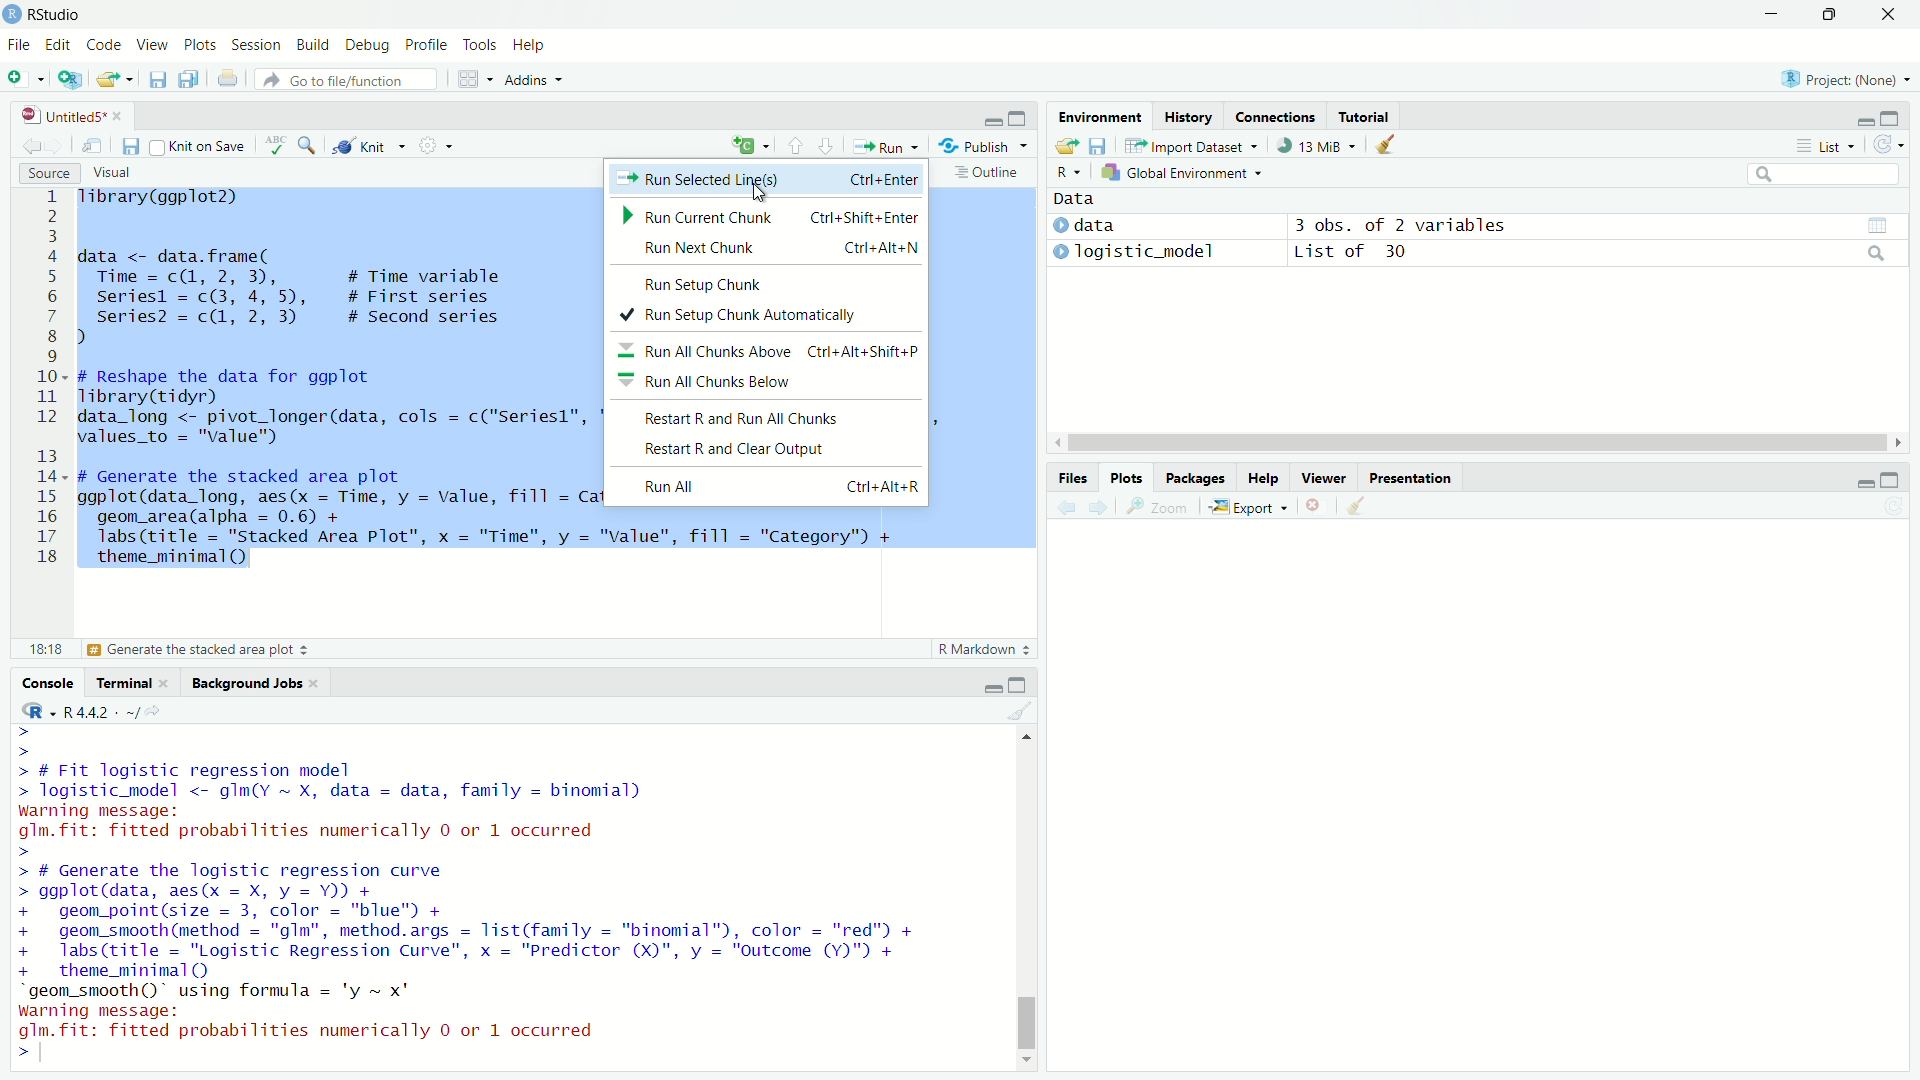  Describe the element at coordinates (783, 352) in the screenshot. I see `Run All Chunks Above  Ctrl+Alt+Shift+P` at that location.